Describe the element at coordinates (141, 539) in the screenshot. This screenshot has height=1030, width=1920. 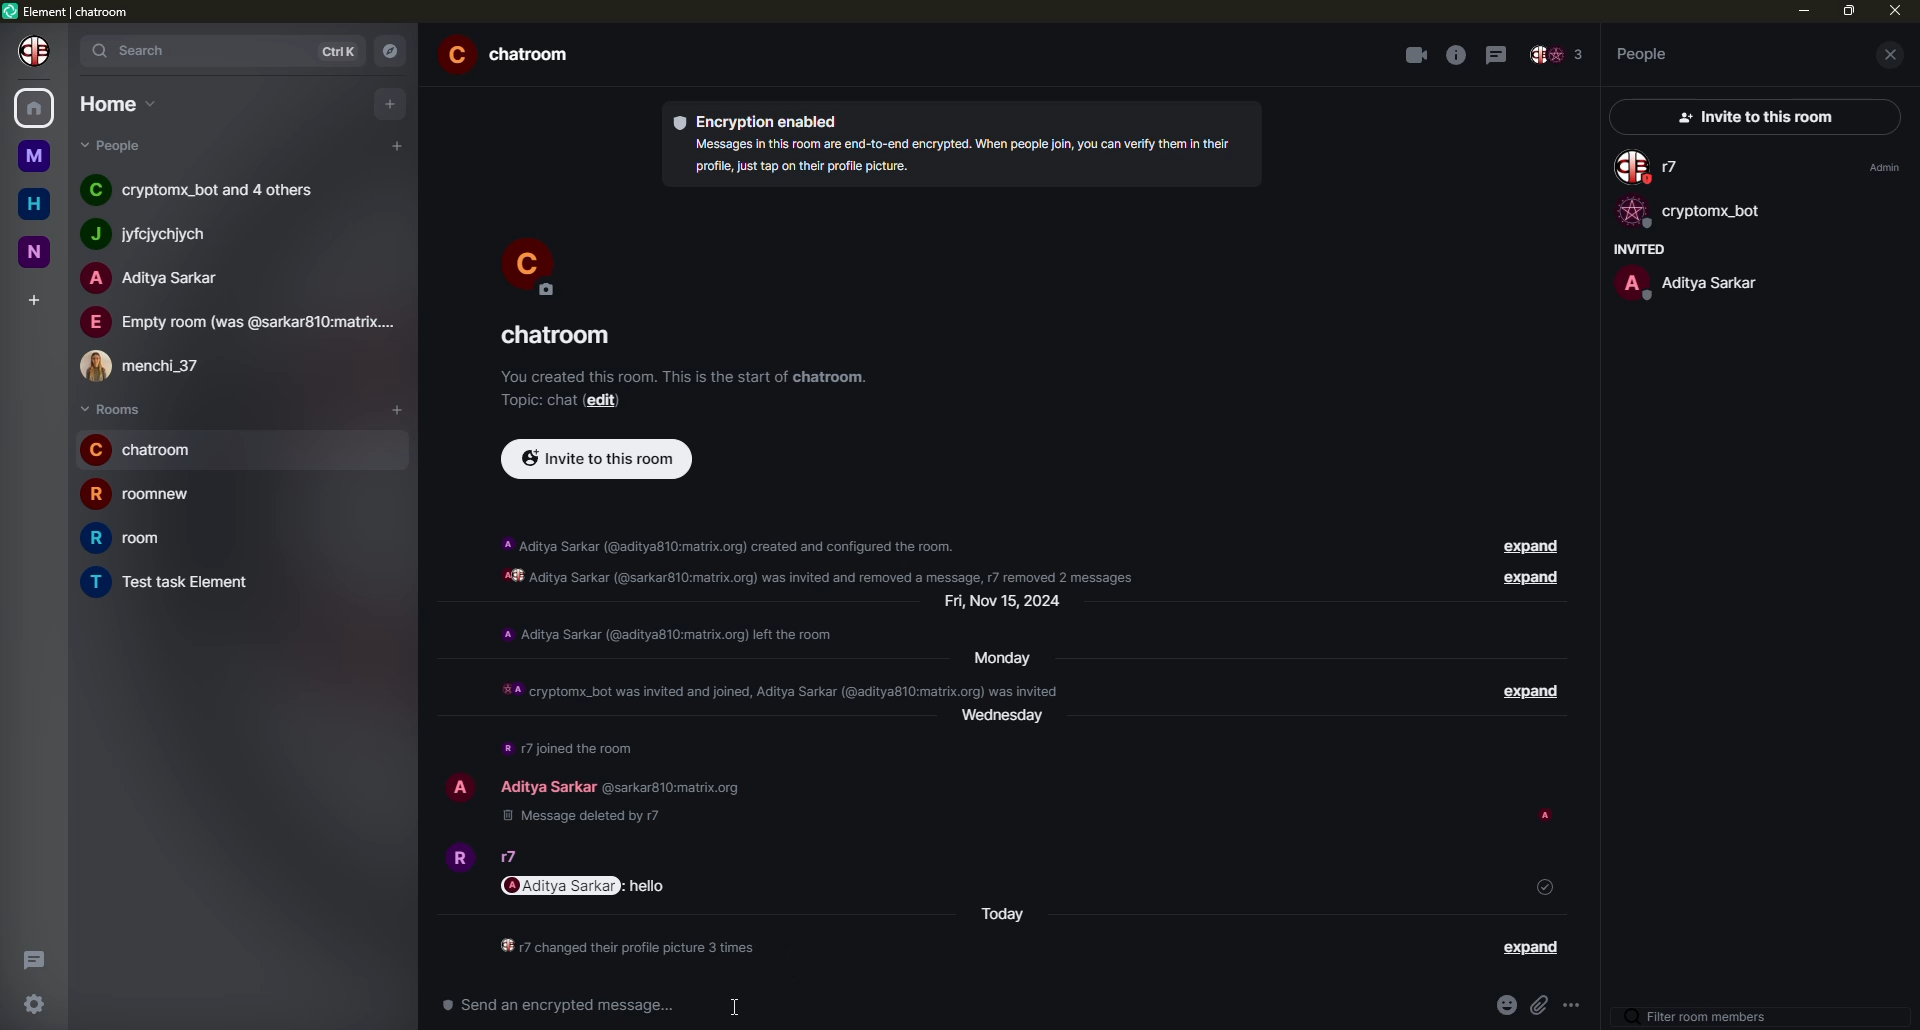
I see `room` at that location.